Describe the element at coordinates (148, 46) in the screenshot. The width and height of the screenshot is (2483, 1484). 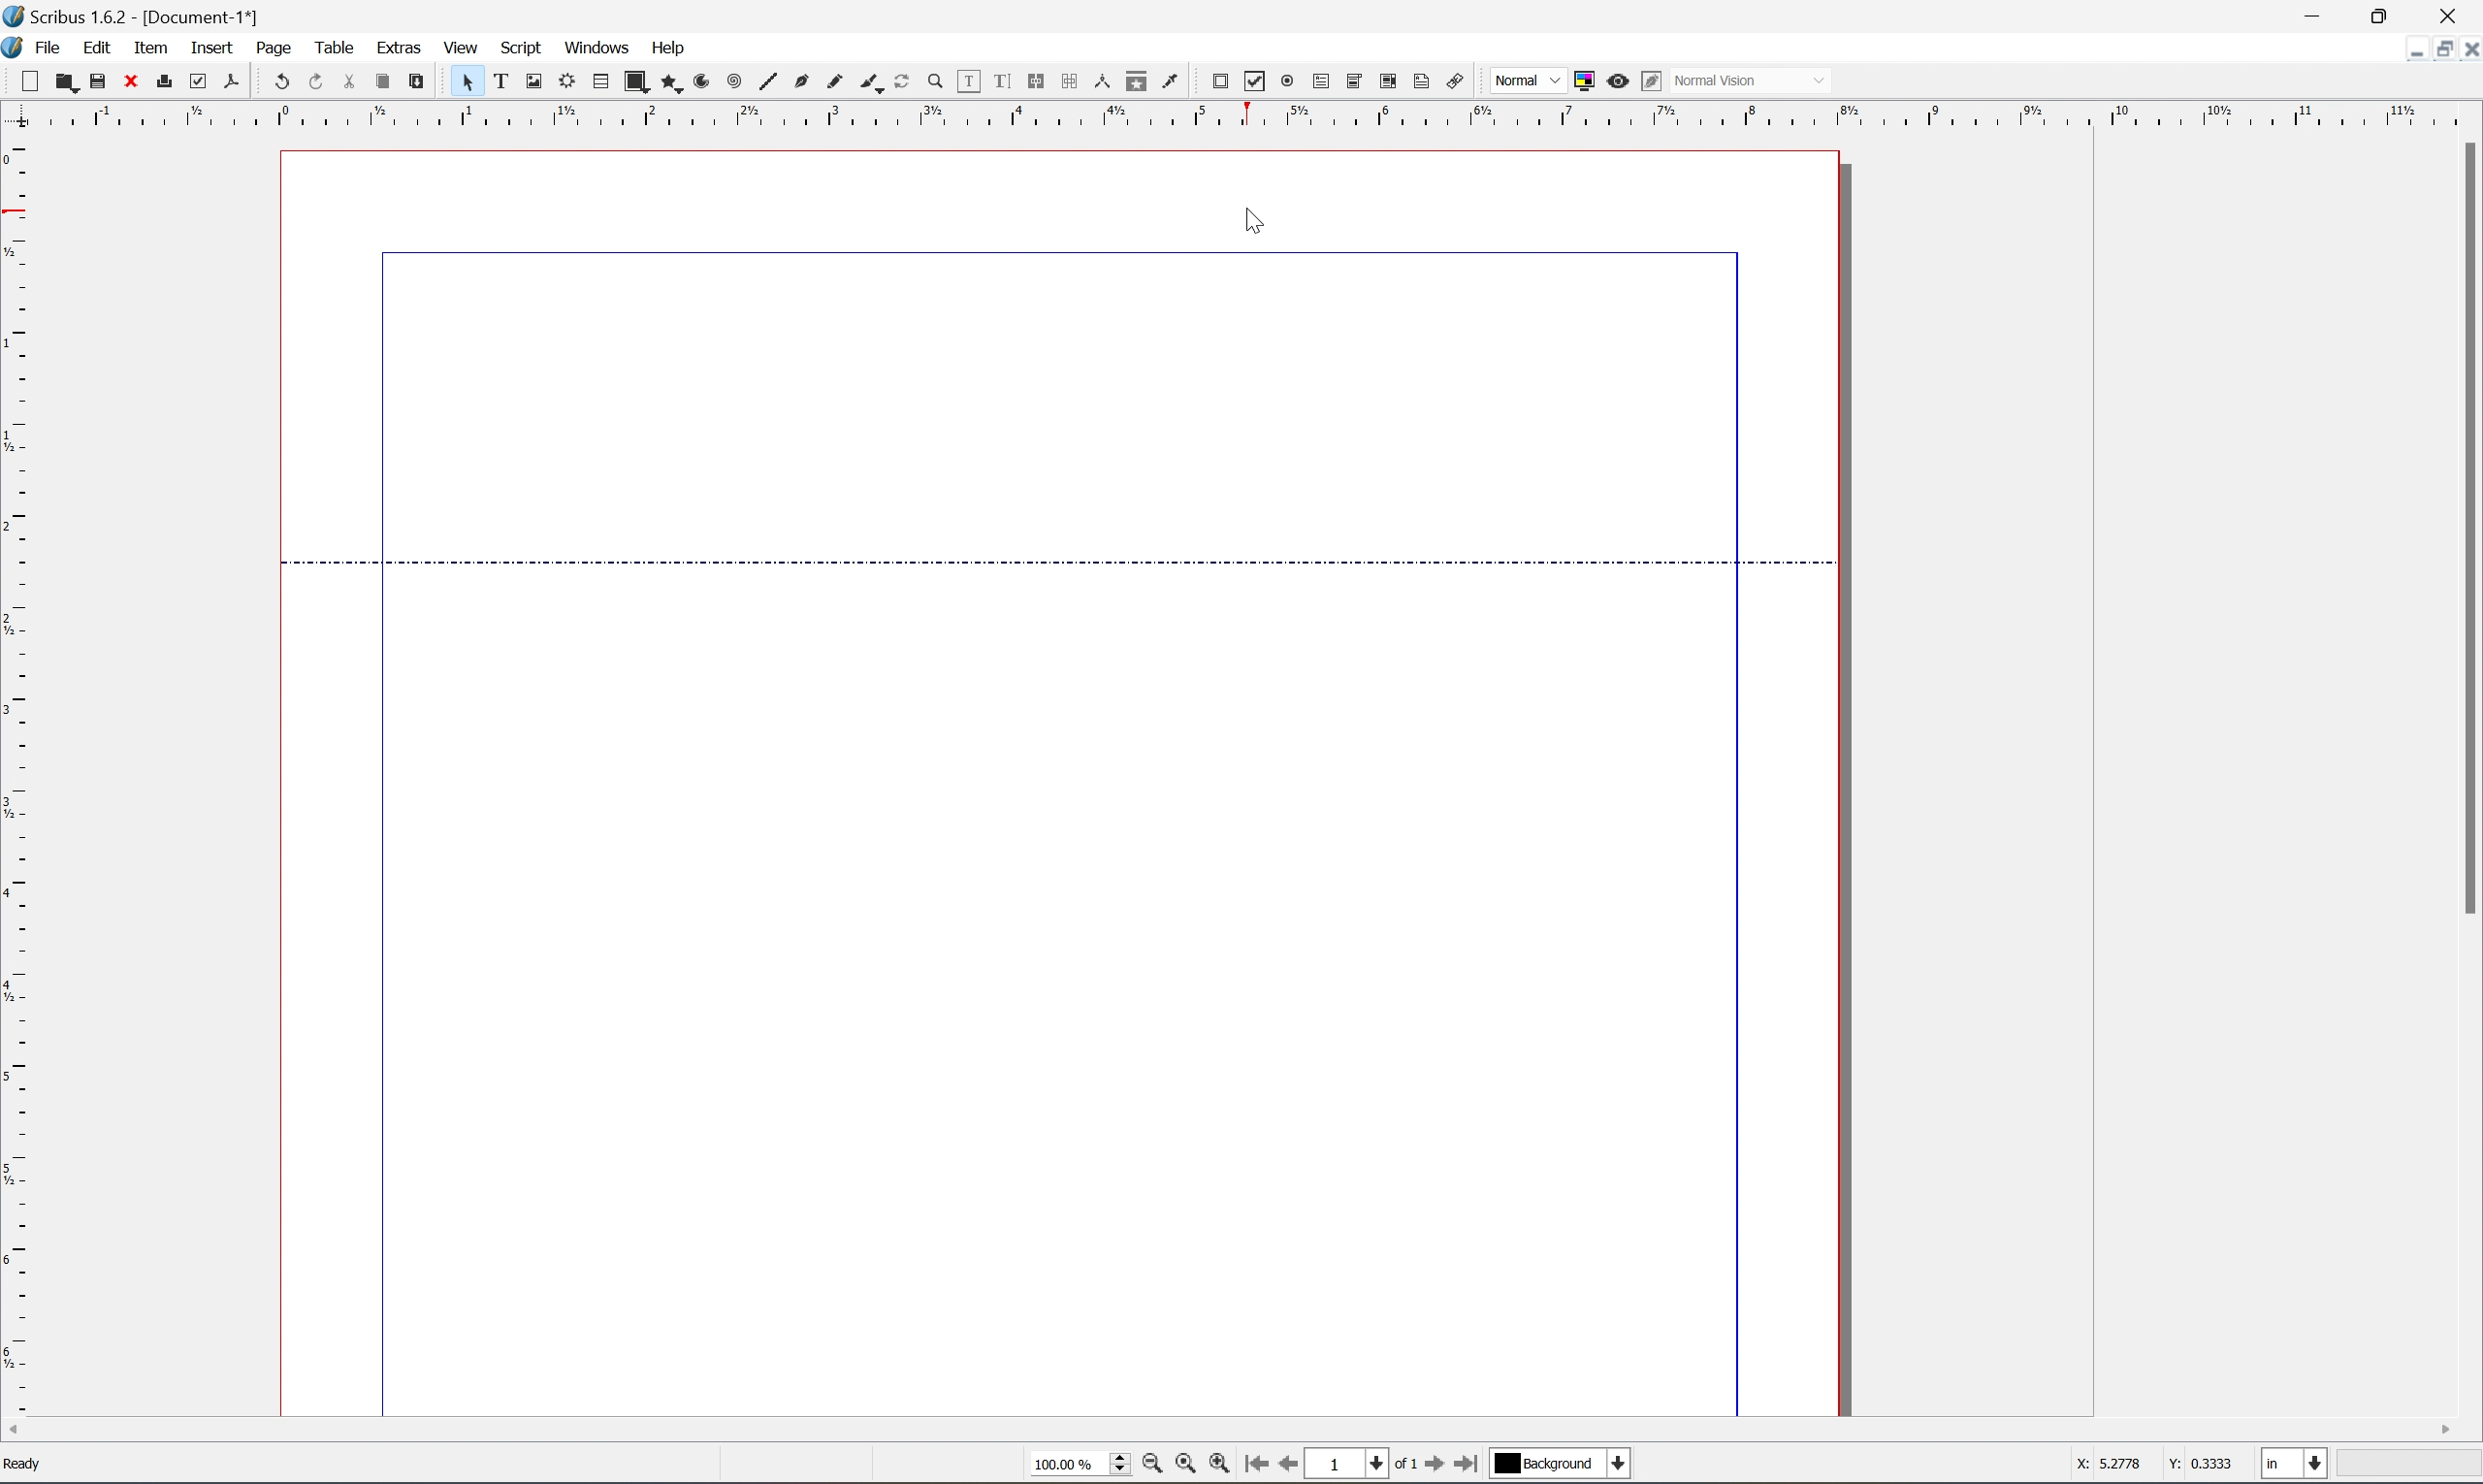
I see `item` at that location.